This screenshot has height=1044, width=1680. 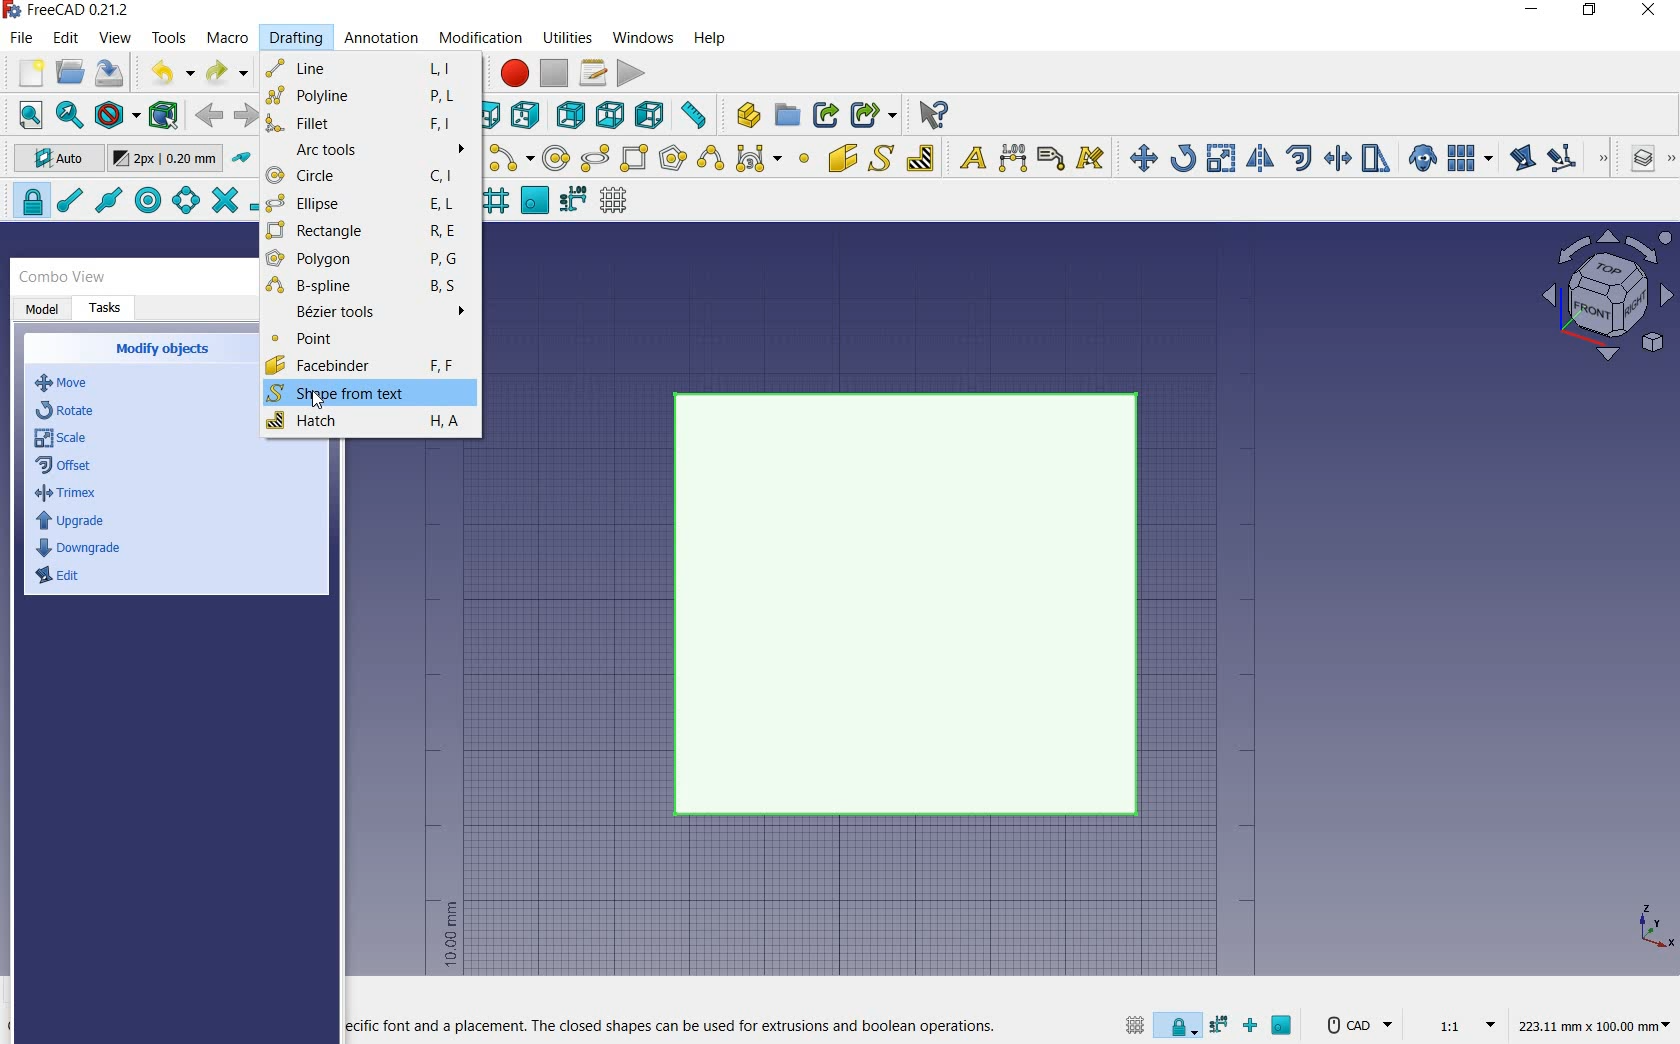 I want to click on offset, so click(x=1300, y=158).